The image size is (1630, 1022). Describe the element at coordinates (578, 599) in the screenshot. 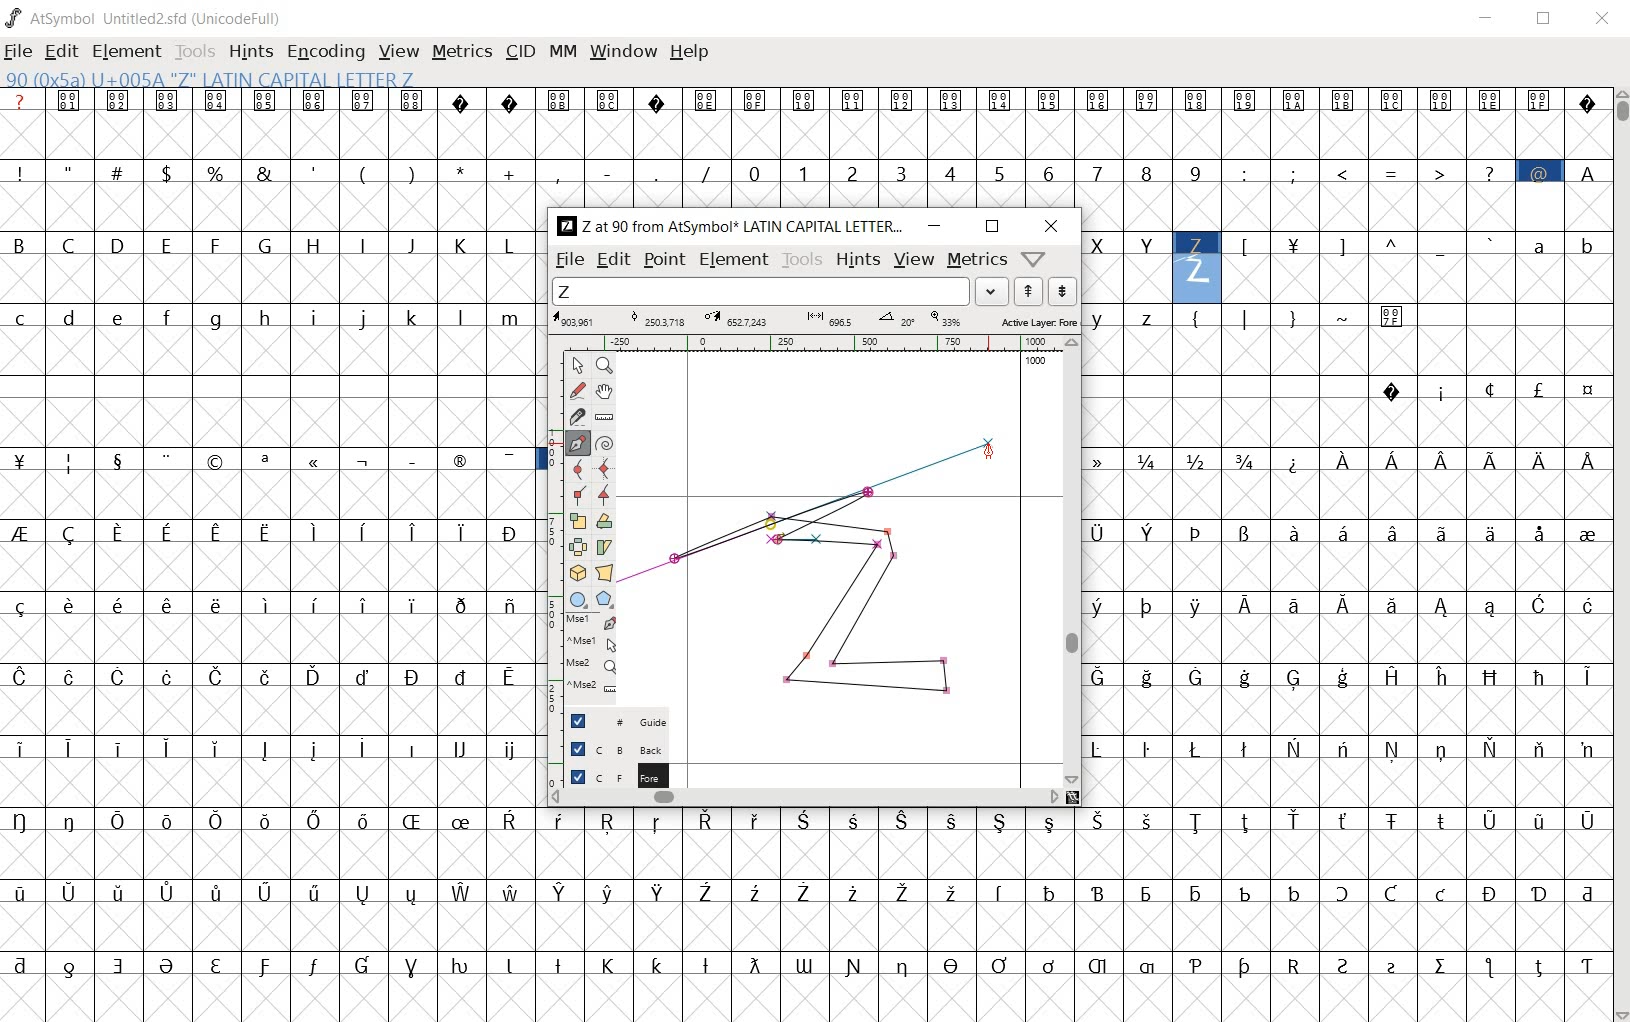

I see `rectangle or ellipse` at that location.